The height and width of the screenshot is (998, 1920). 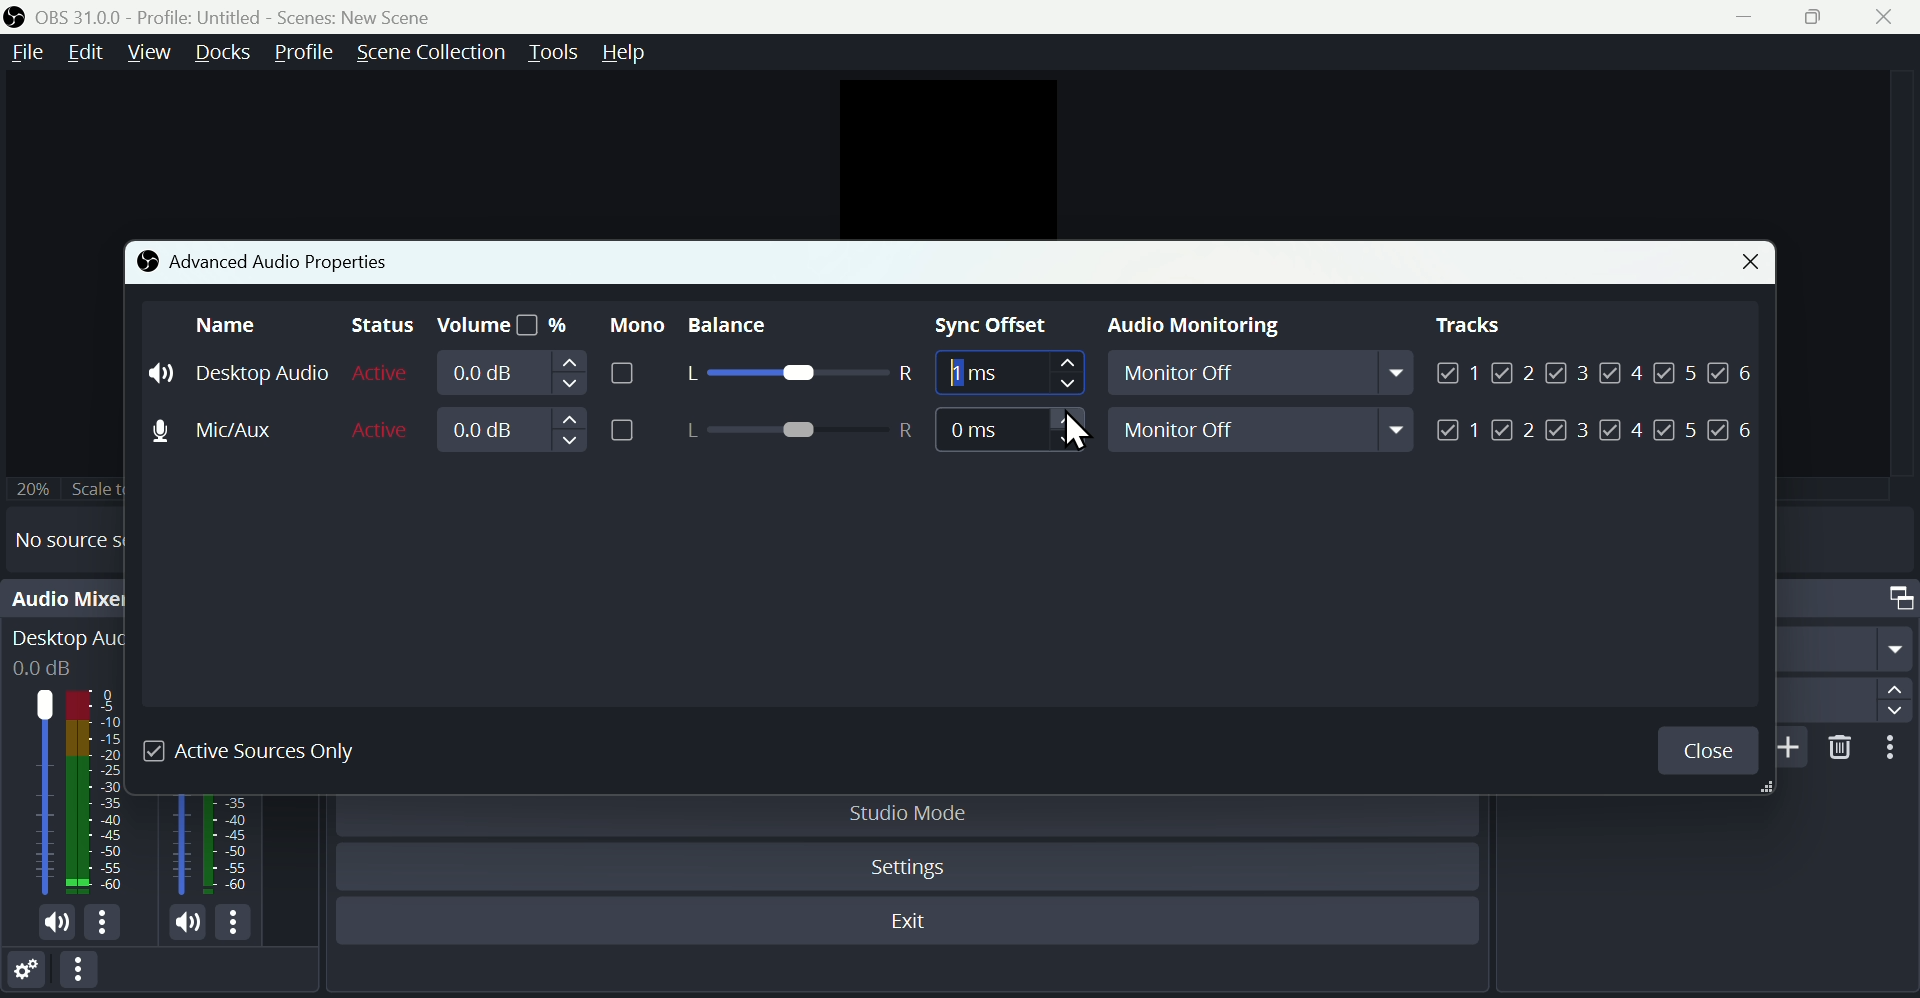 I want to click on File, so click(x=25, y=53).